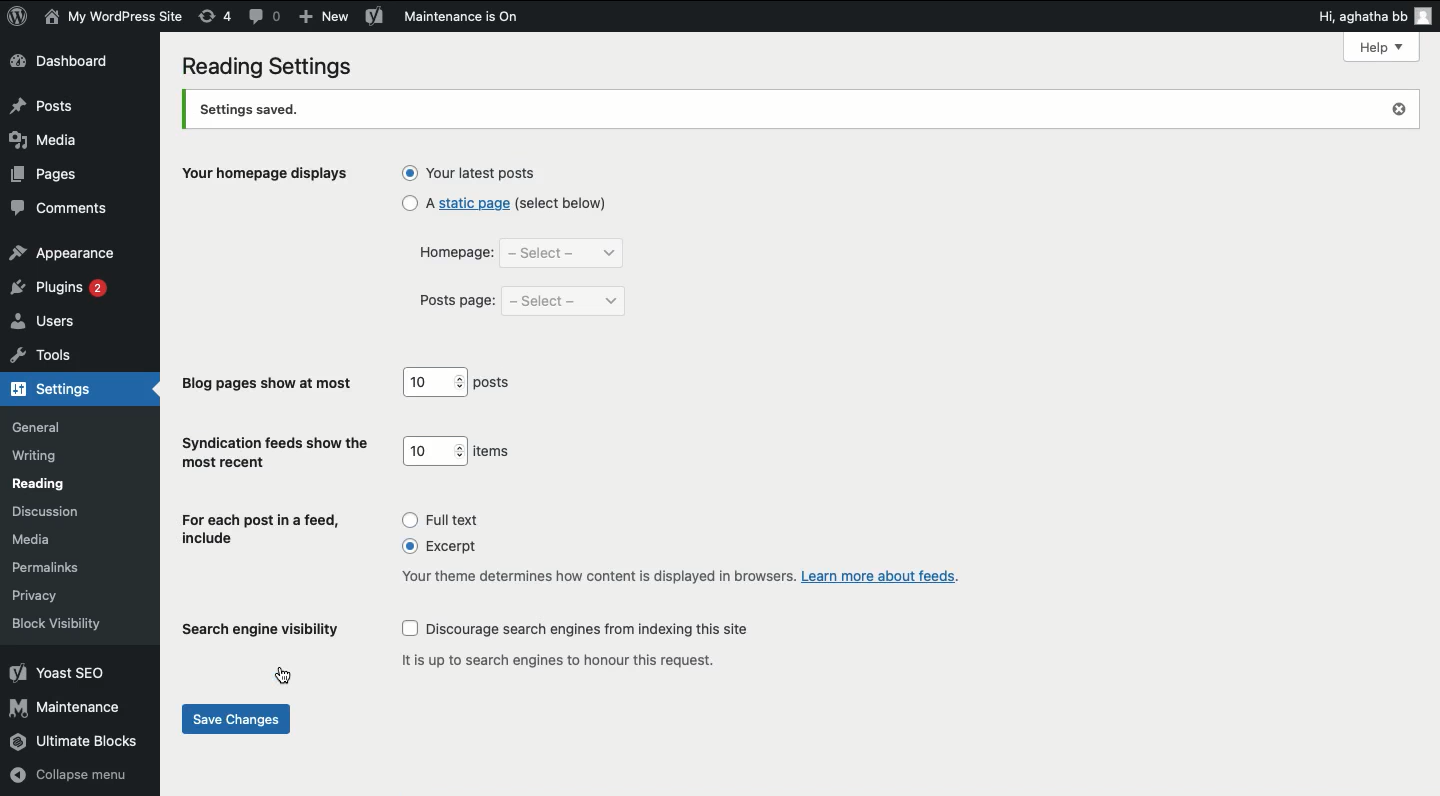  Describe the element at coordinates (214, 15) in the screenshot. I see `revision (4)` at that location.